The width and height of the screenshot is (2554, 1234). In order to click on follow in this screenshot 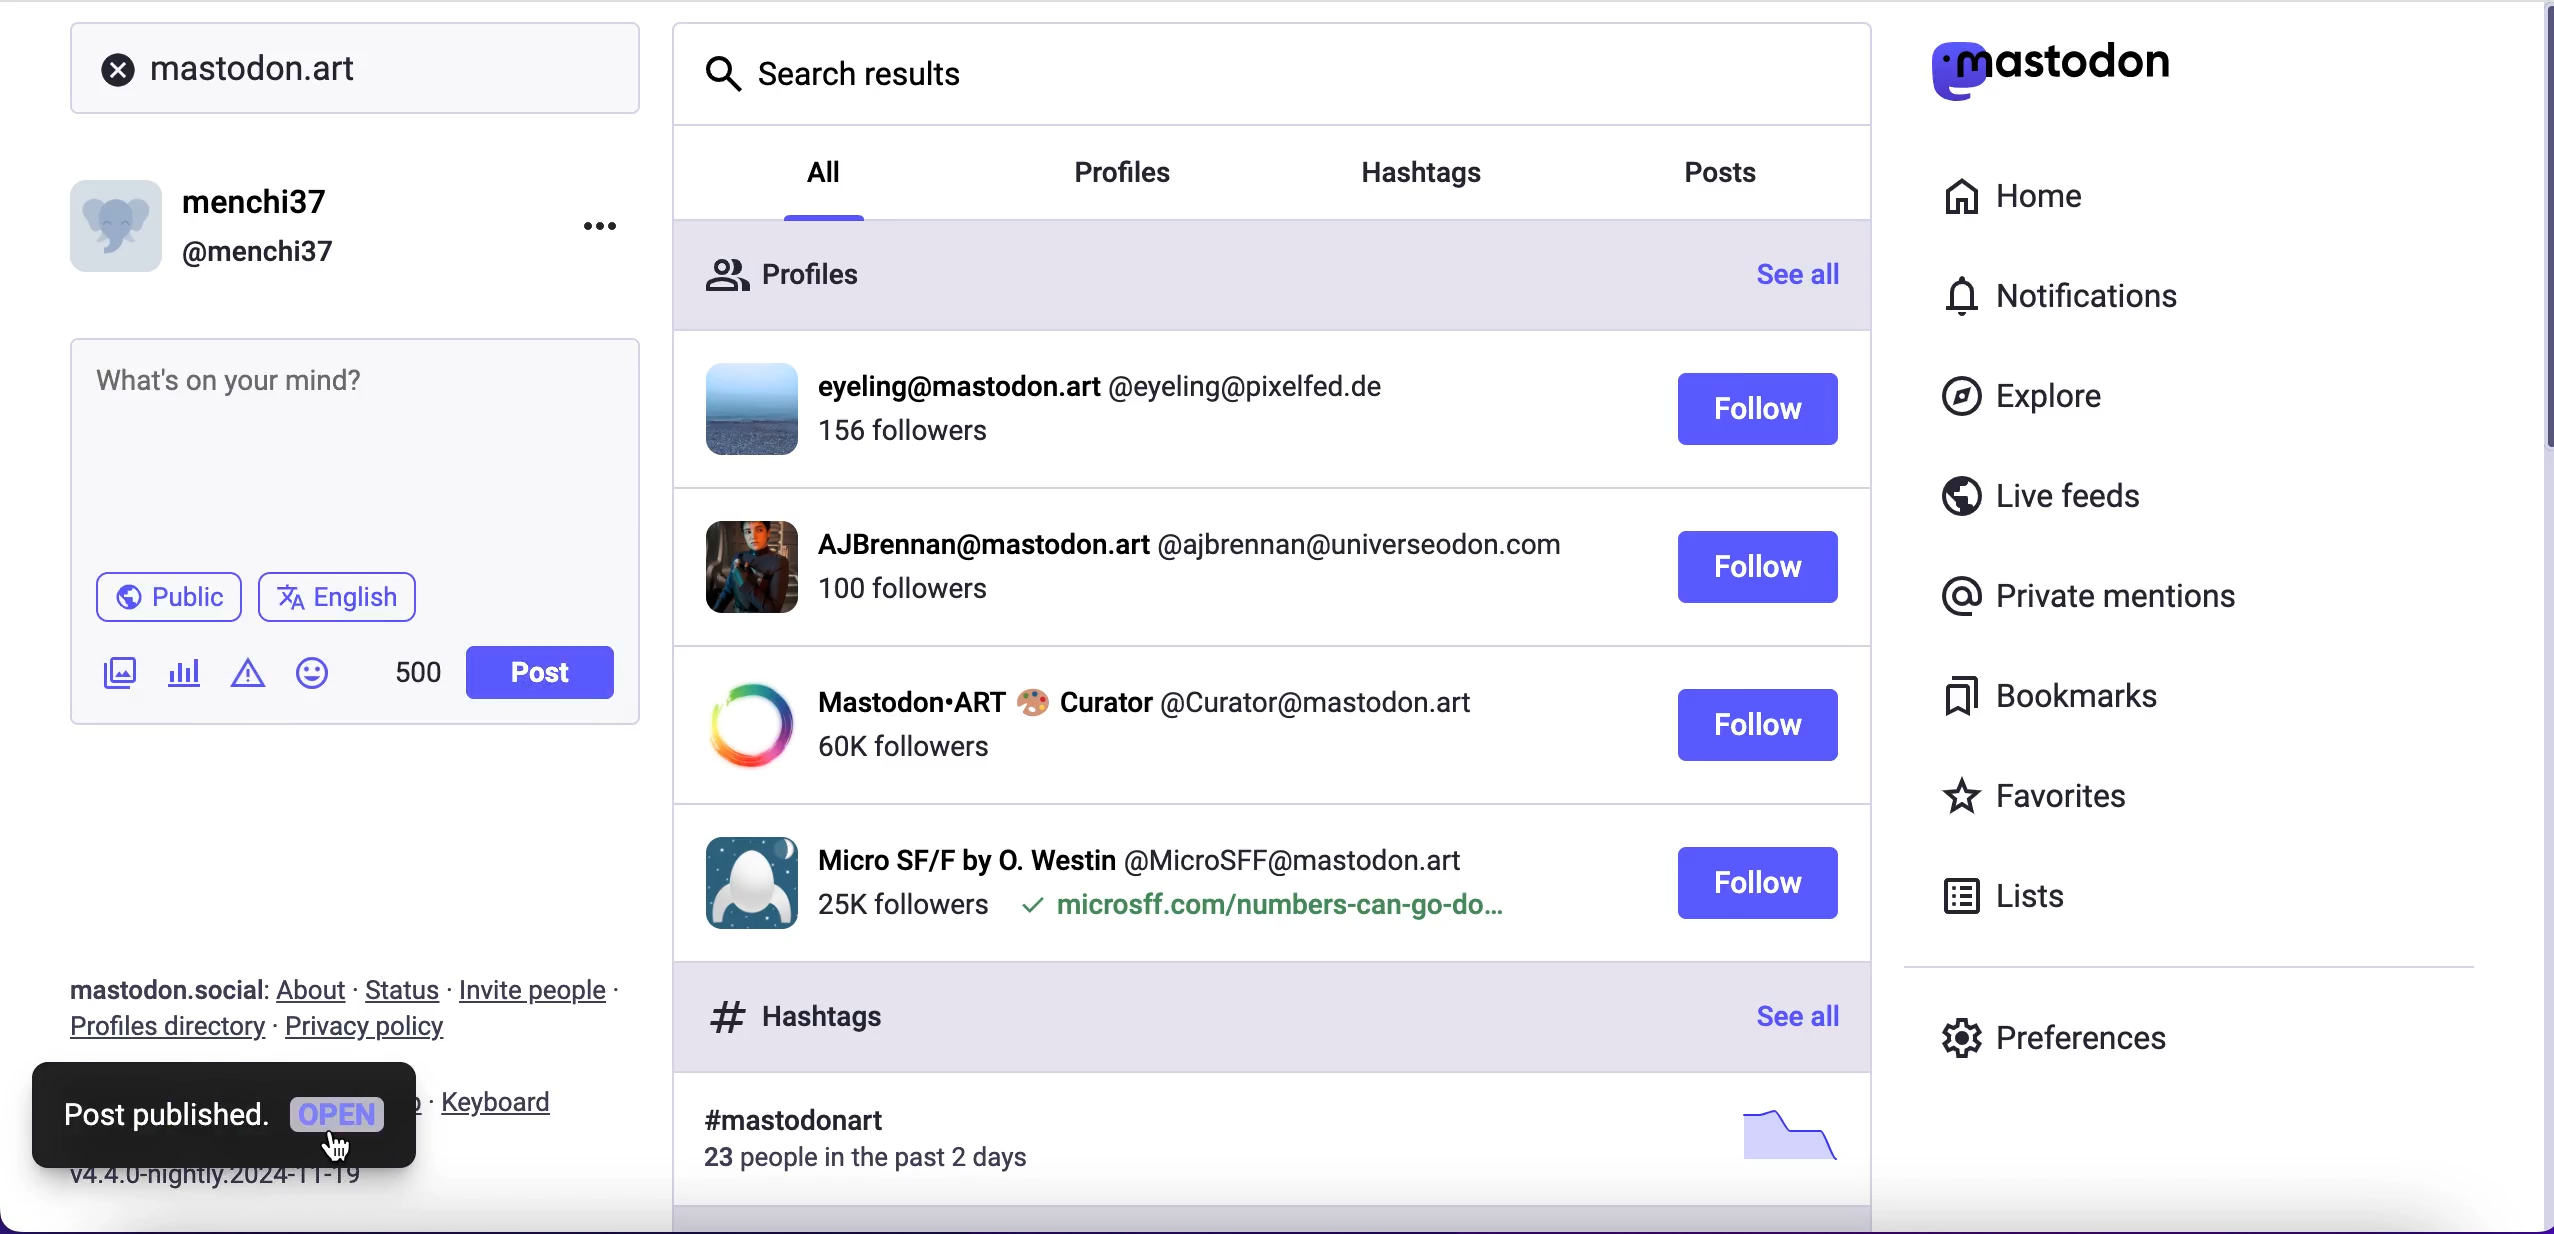, I will do `click(1758, 726)`.